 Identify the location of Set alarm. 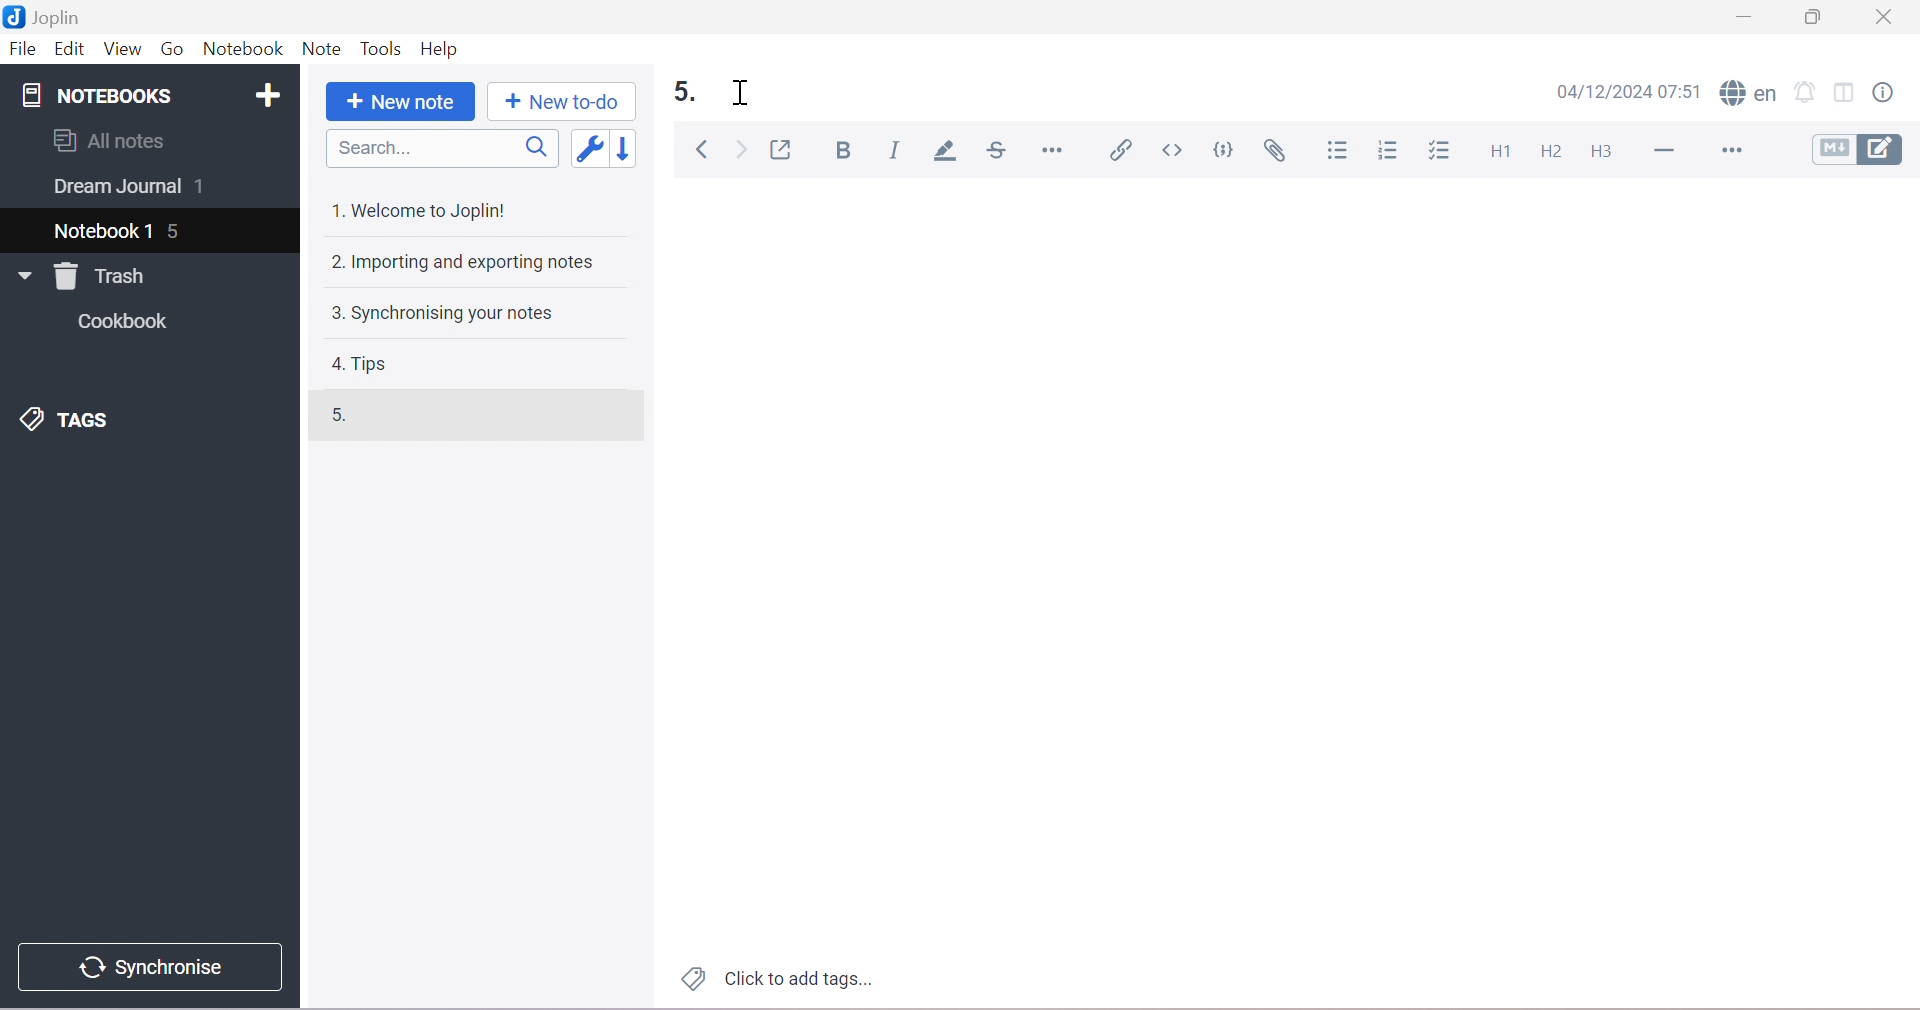
(1808, 93).